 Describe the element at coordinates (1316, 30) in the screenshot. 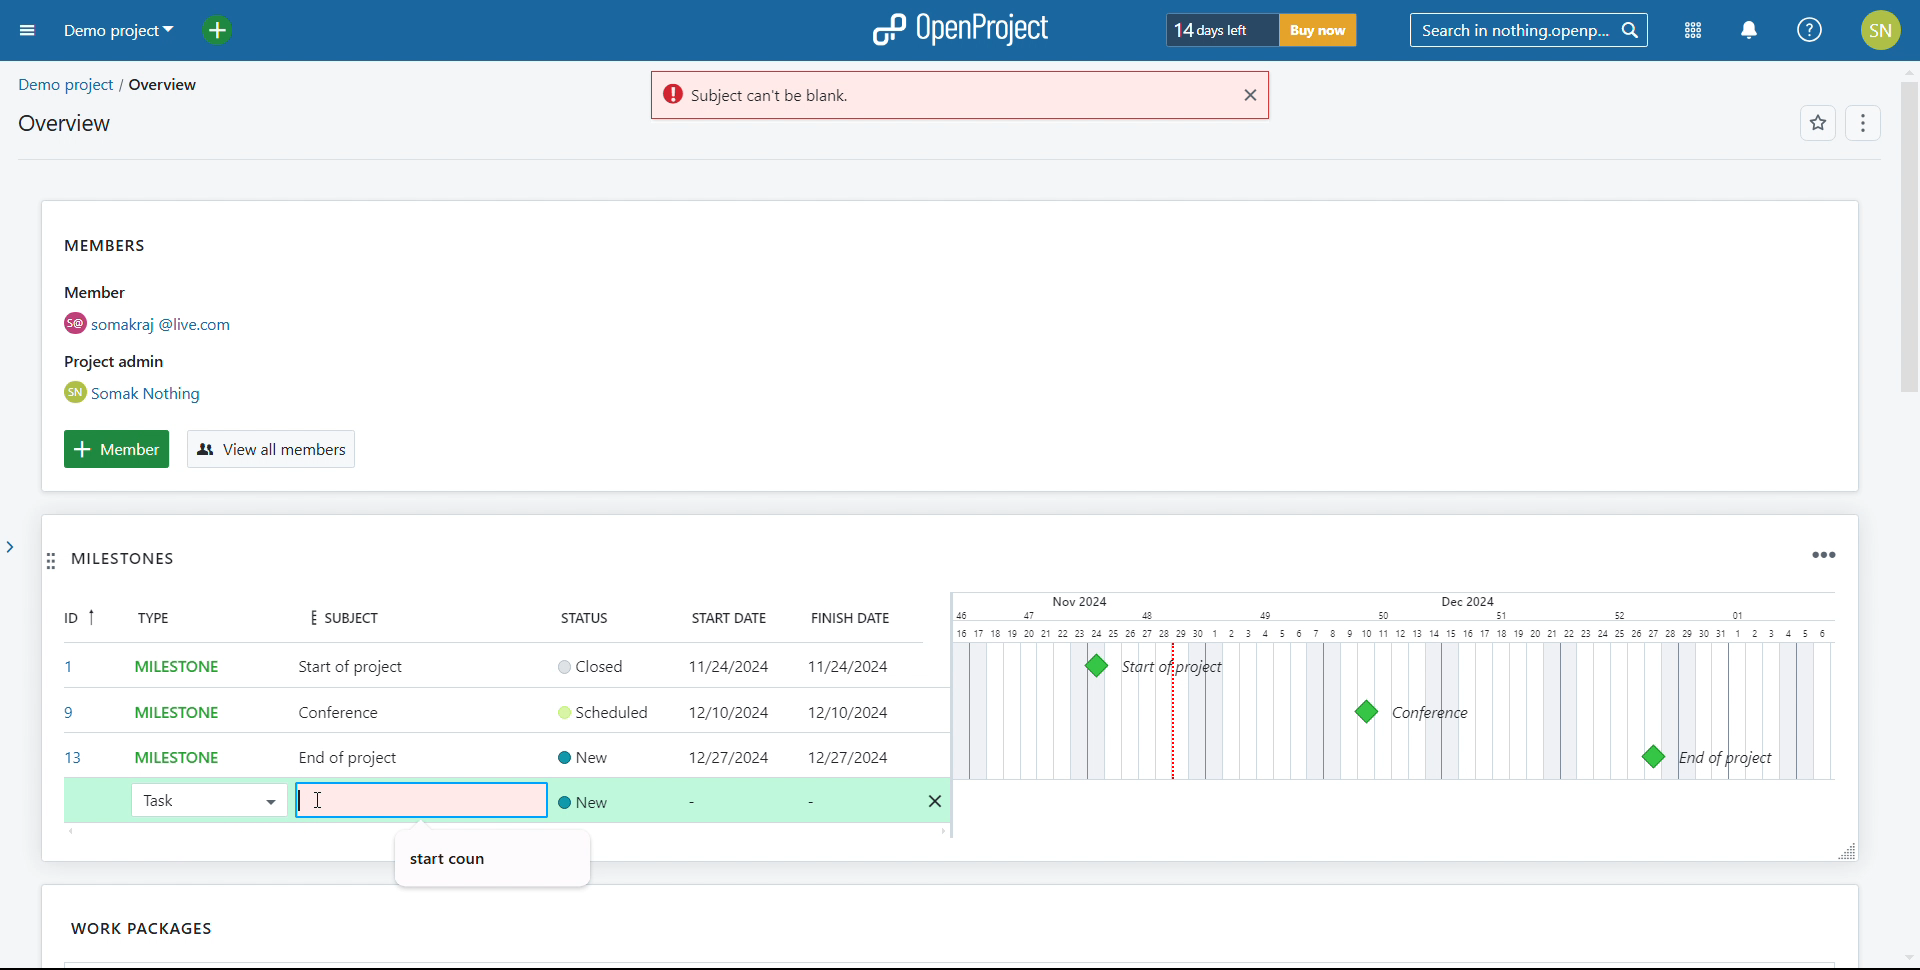

I see `buy now` at that location.